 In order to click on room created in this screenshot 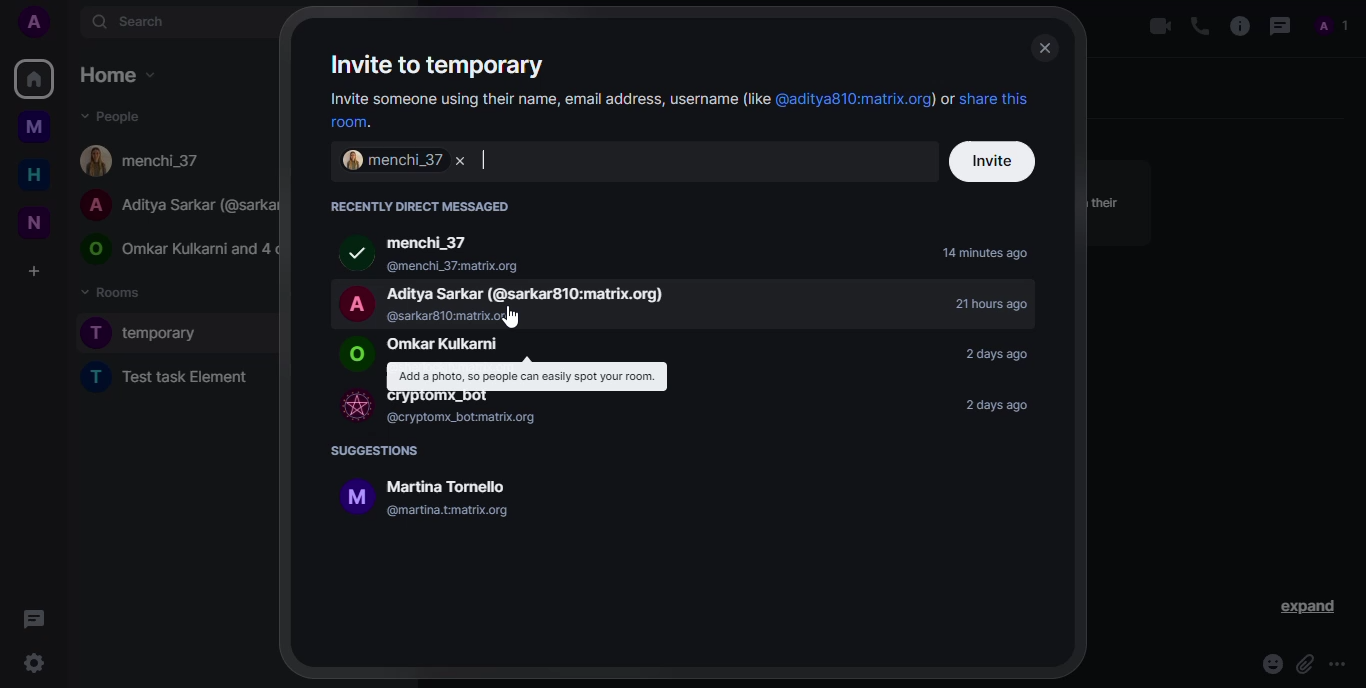, I will do `click(151, 333)`.